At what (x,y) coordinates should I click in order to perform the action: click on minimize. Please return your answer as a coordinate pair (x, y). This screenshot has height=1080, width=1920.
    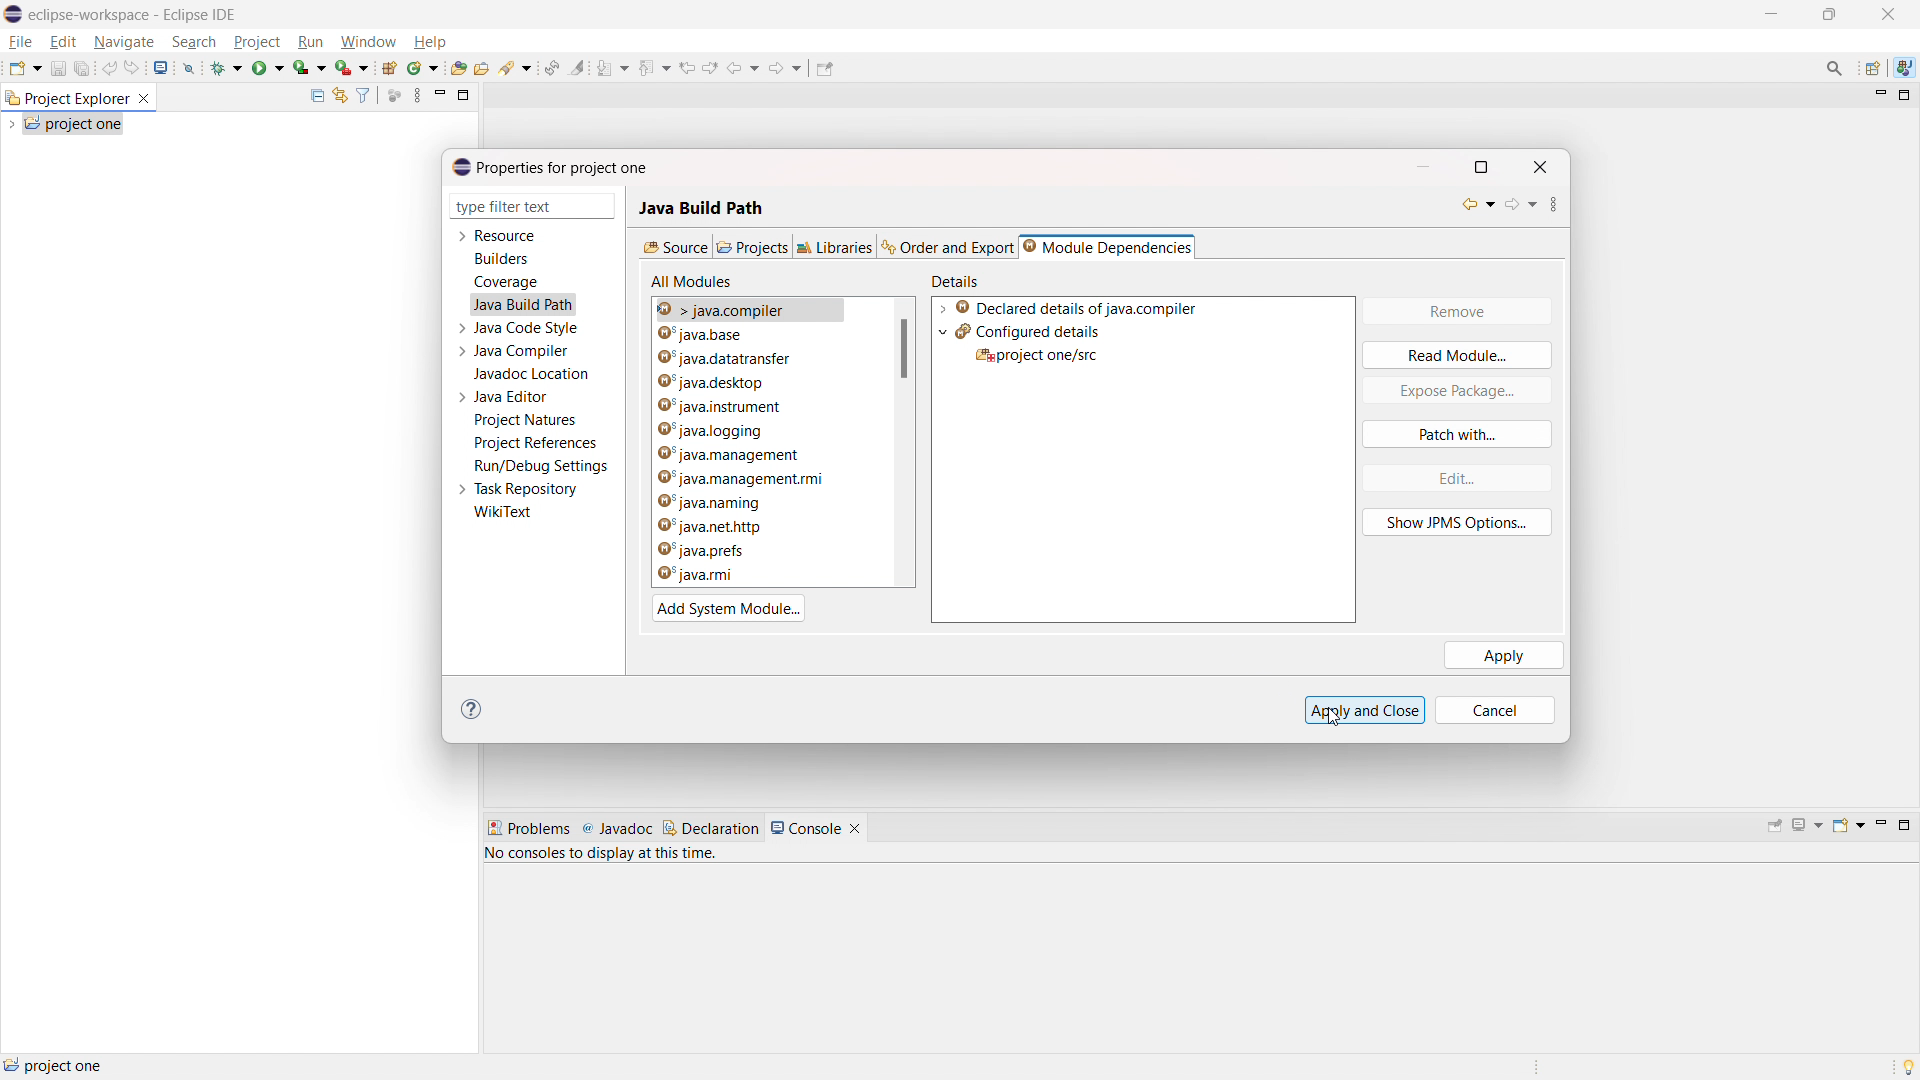
    Looking at the image, I should click on (440, 95).